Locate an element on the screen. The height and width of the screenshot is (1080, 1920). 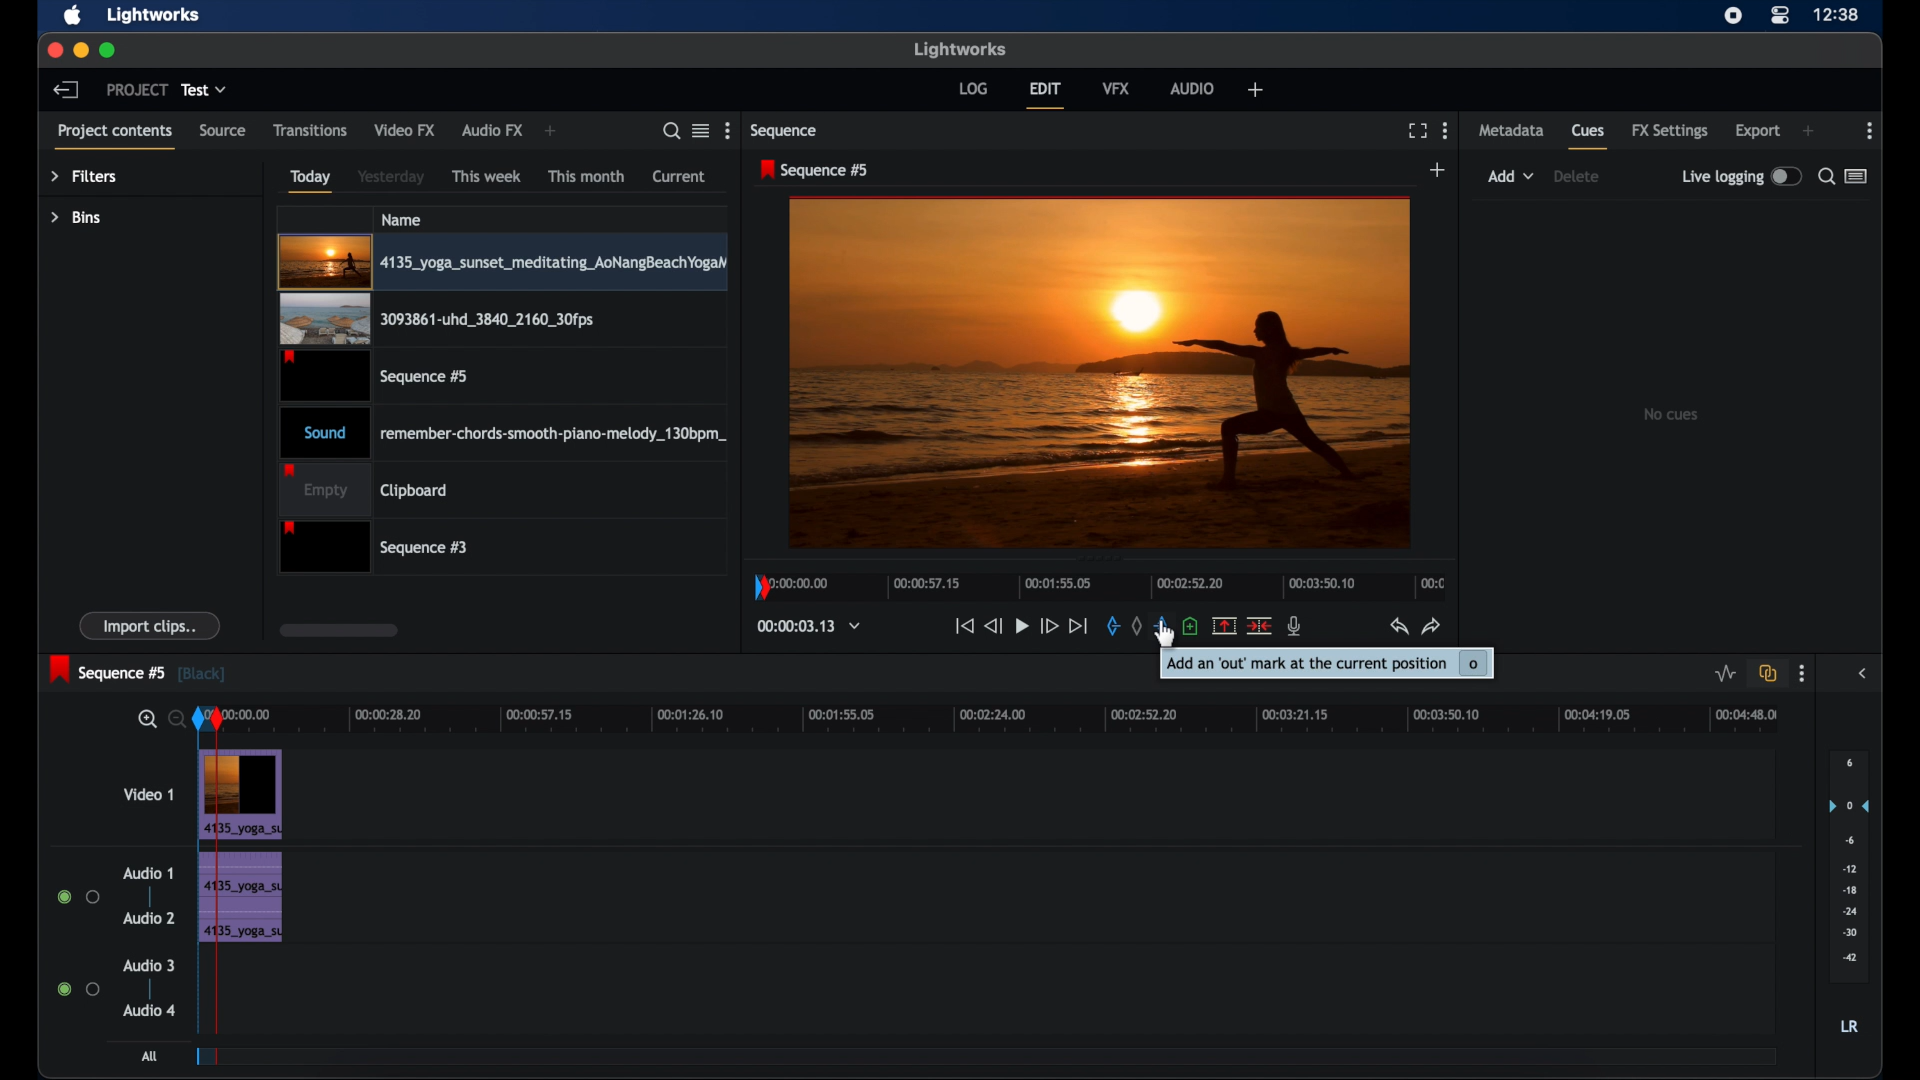
audio clip is located at coordinates (242, 926).